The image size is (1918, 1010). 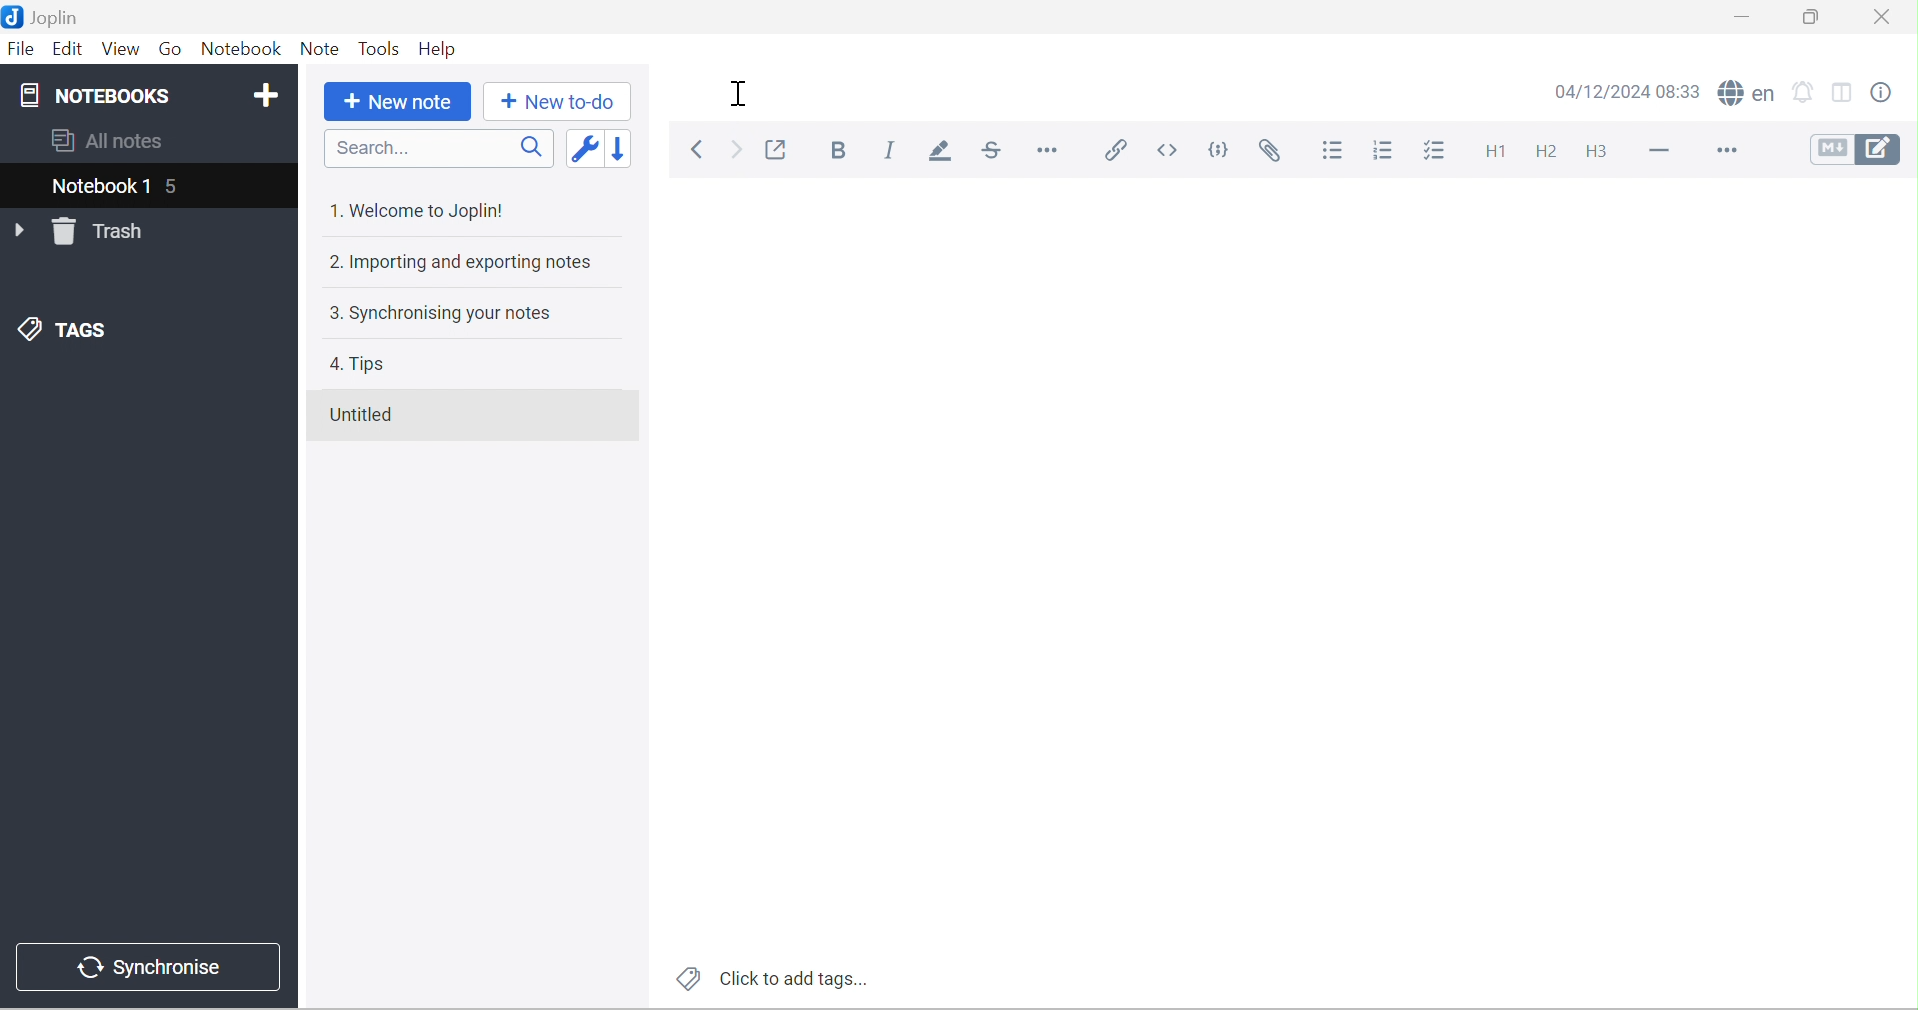 I want to click on Note, so click(x=321, y=48).